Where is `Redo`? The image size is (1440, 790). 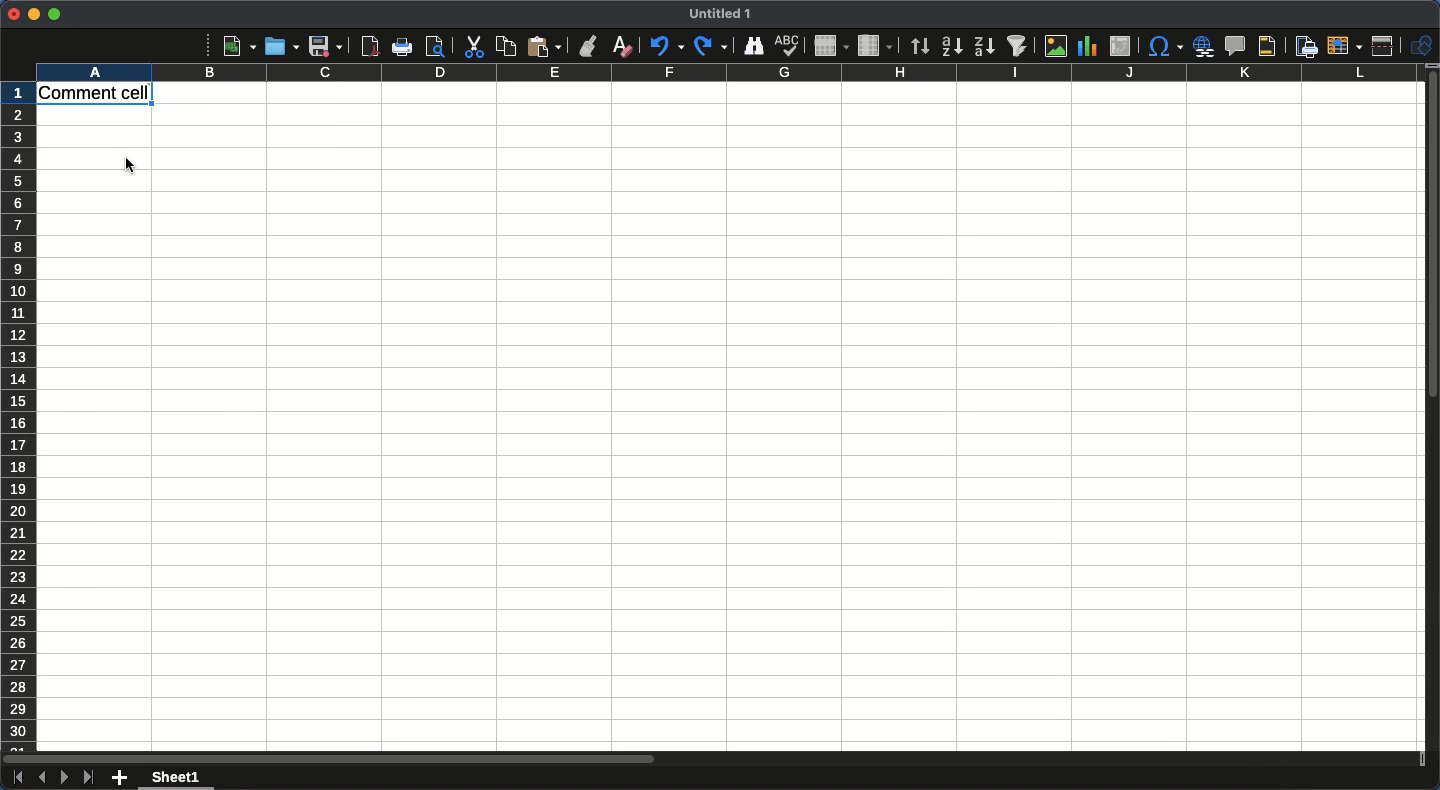
Redo is located at coordinates (711, 47).